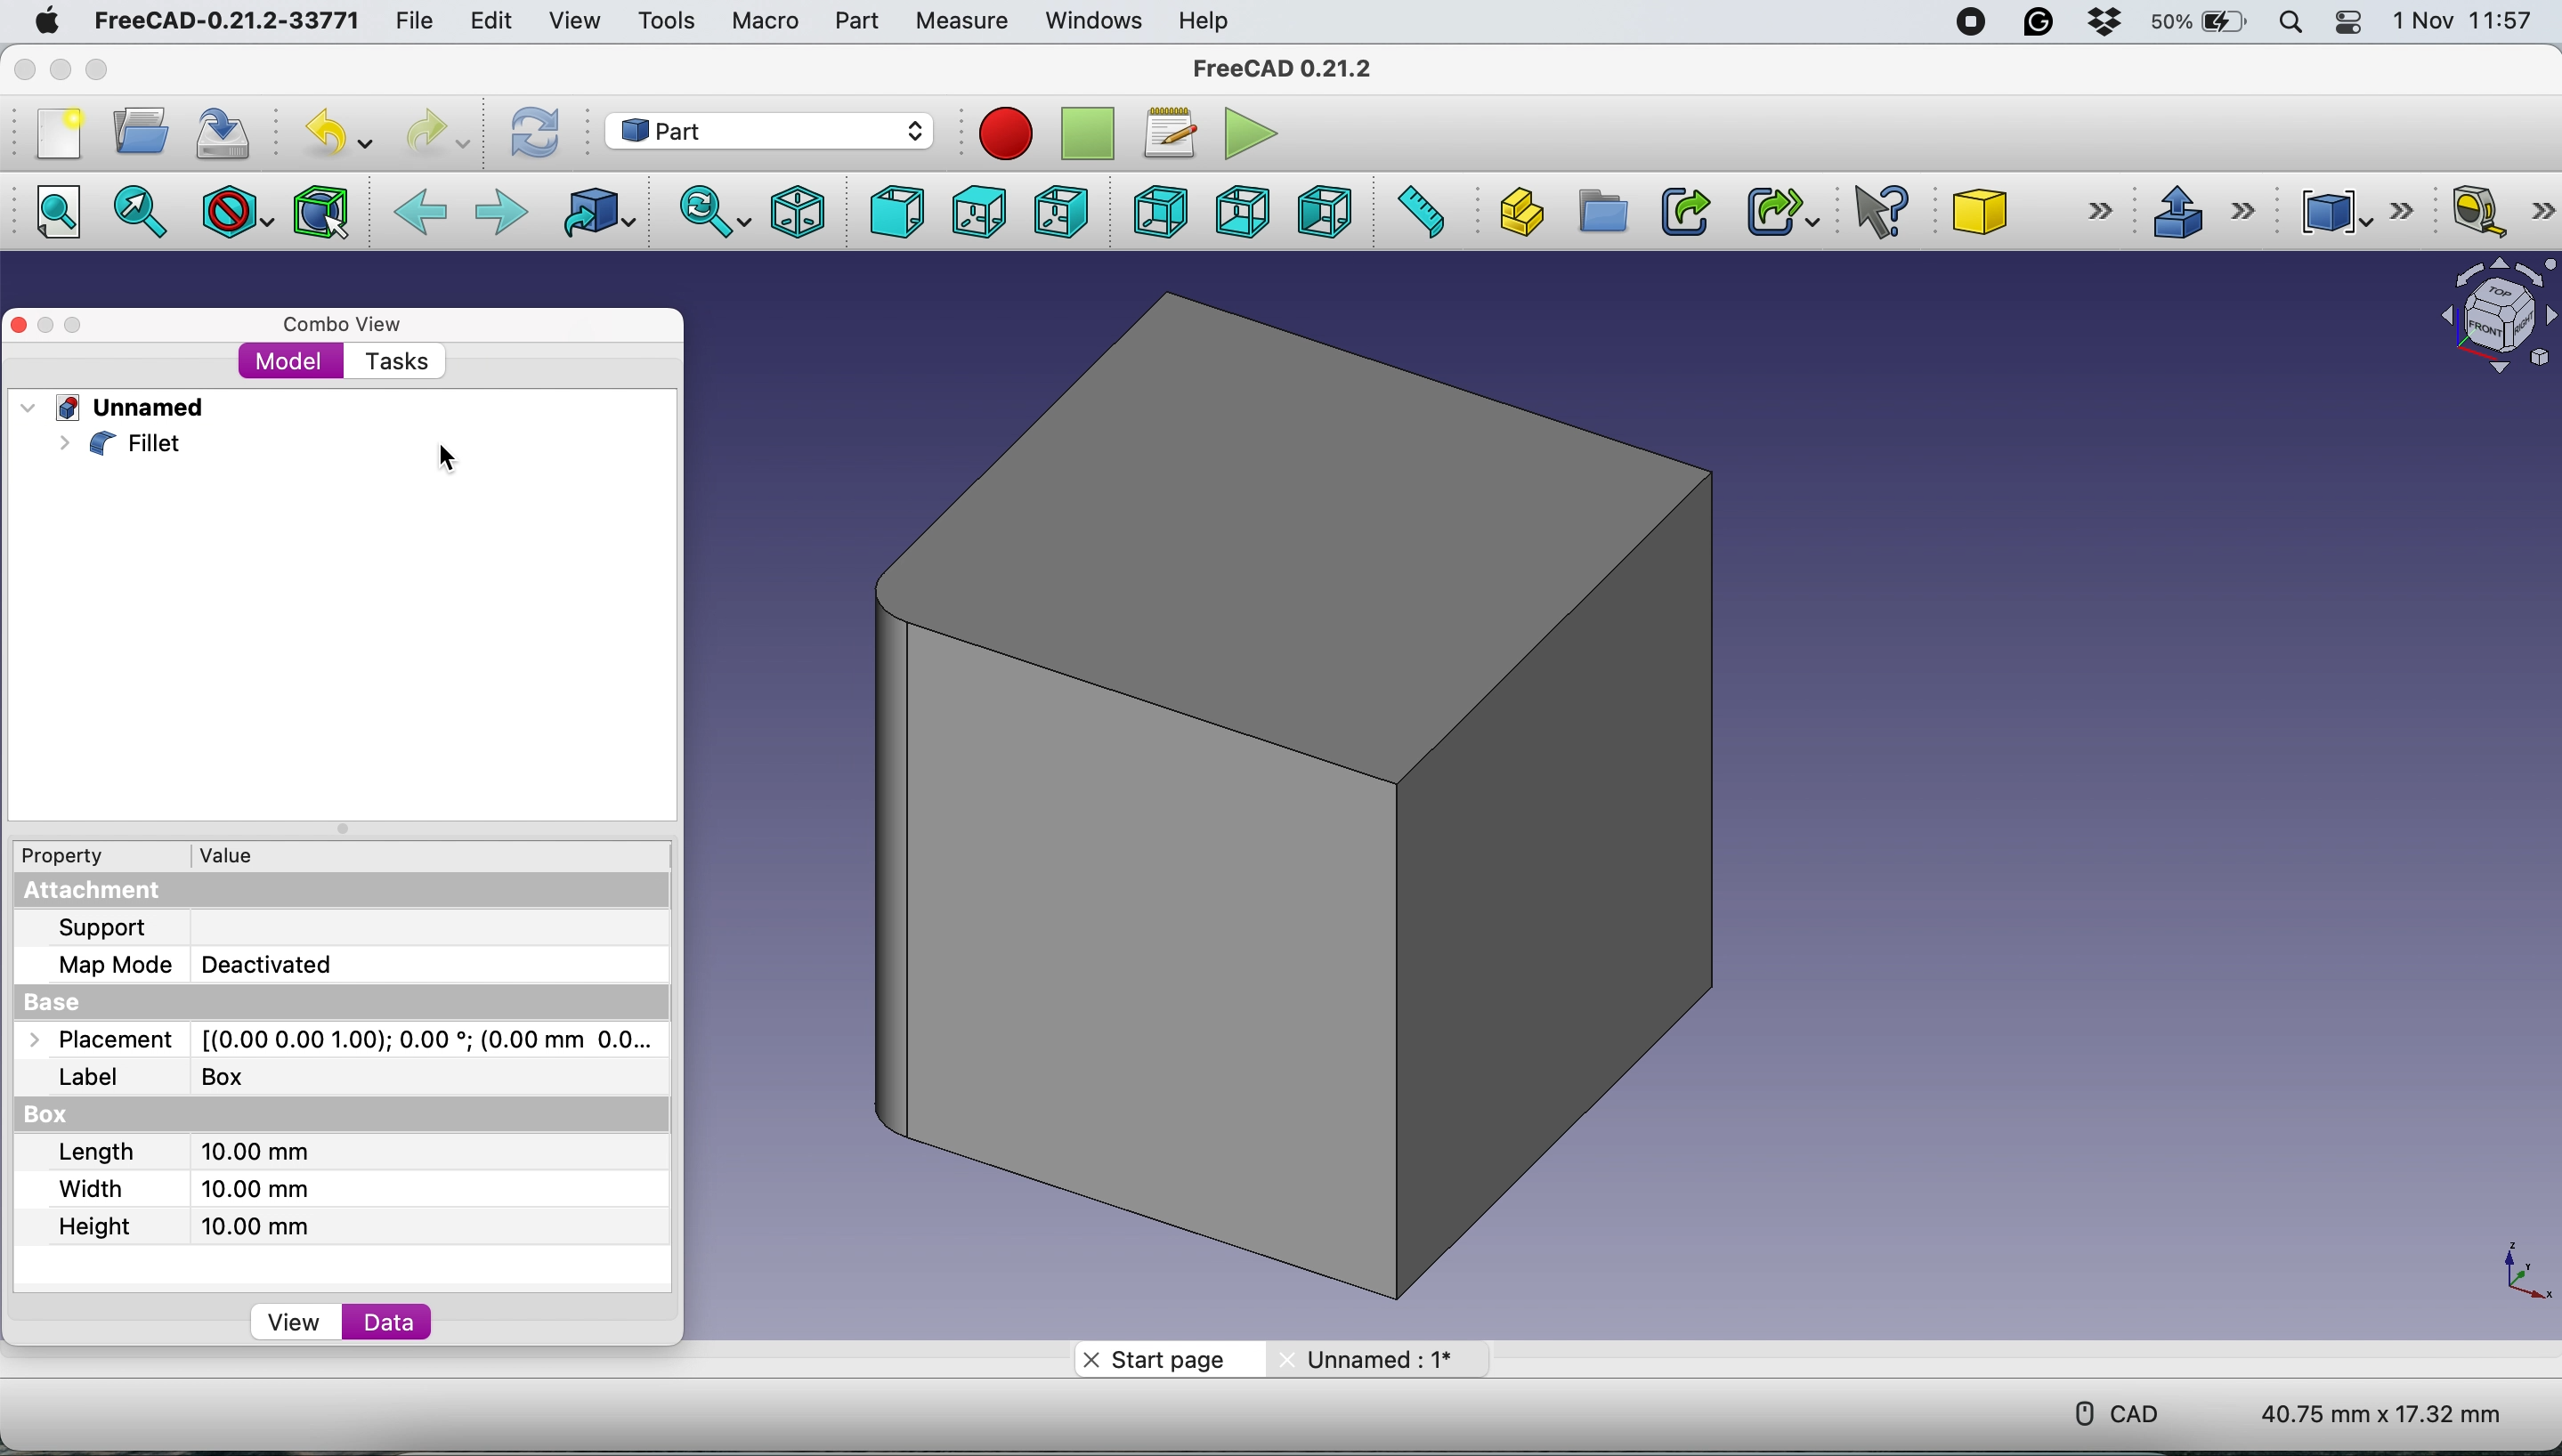 The height and width of the screenshot is (1456, 2562). What do you see at coordinates (1783, 210) in the screenshot?
I see `make sub link` at bounding box center [1783, 210].